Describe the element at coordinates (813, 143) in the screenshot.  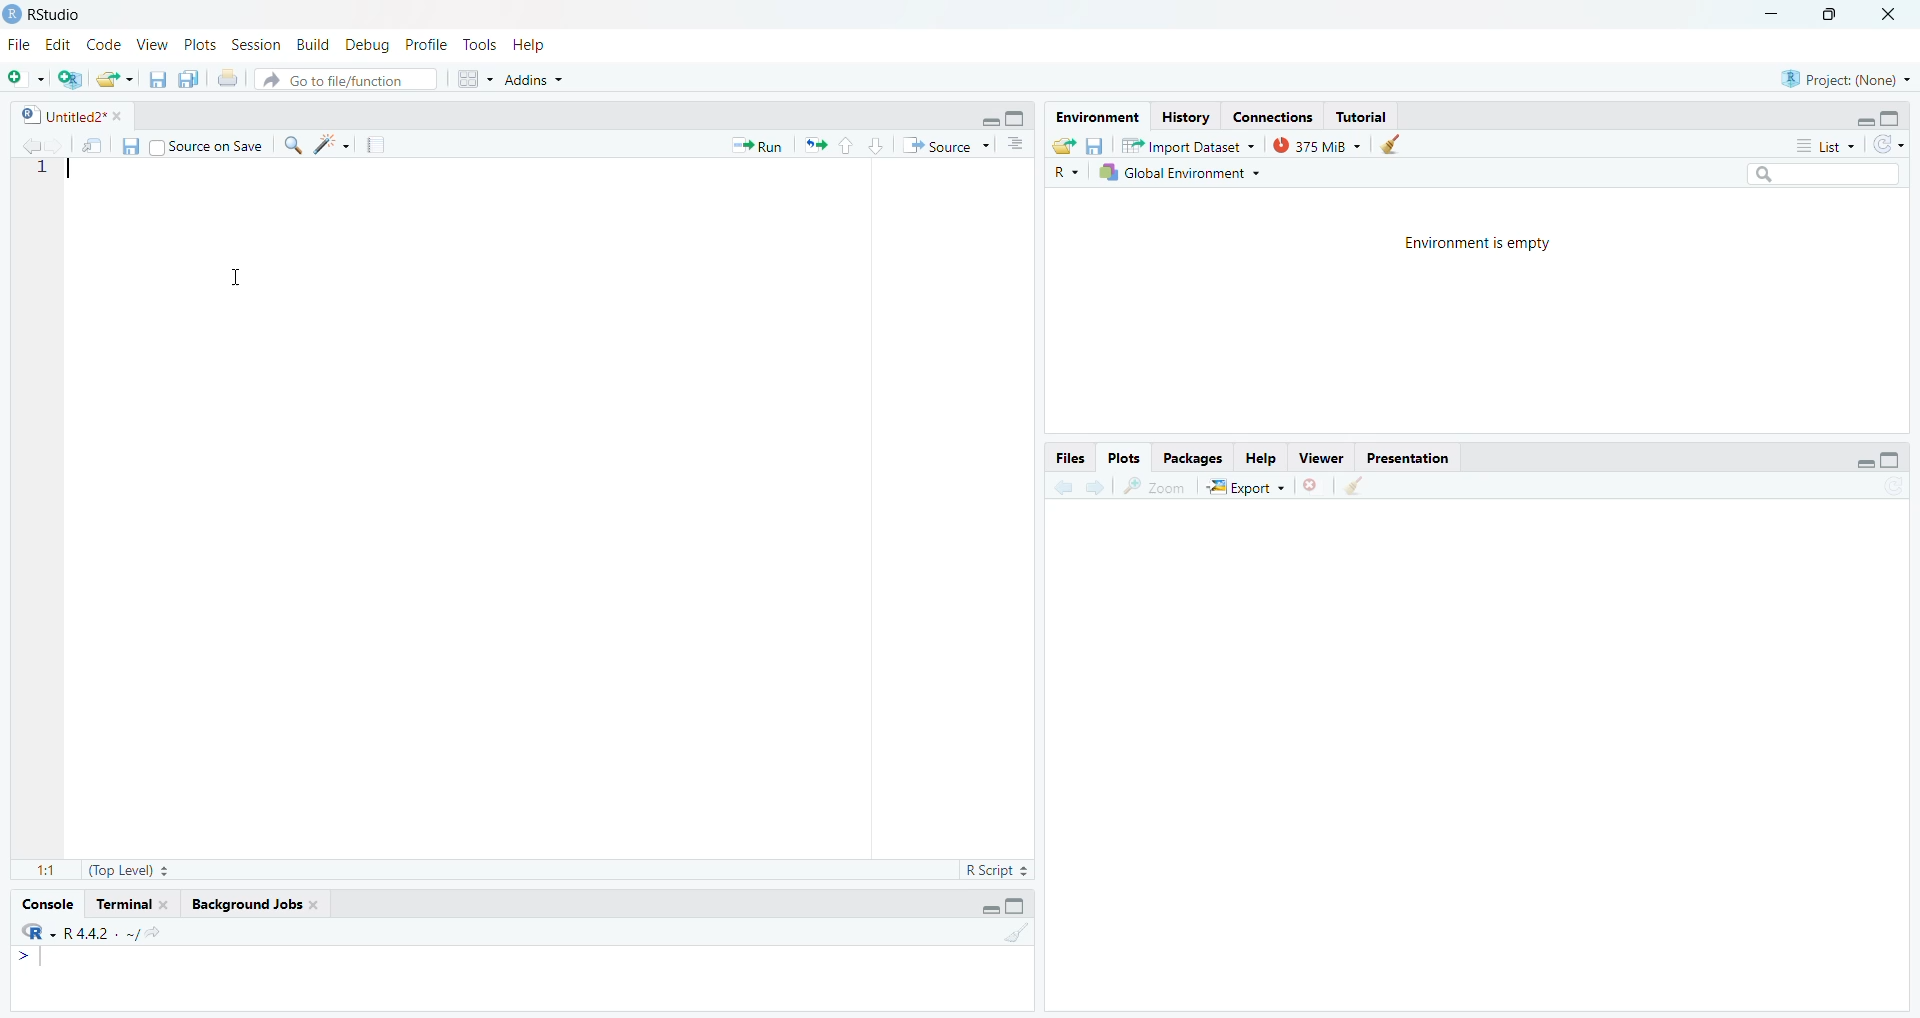
I see `re run the previous code` at that location.